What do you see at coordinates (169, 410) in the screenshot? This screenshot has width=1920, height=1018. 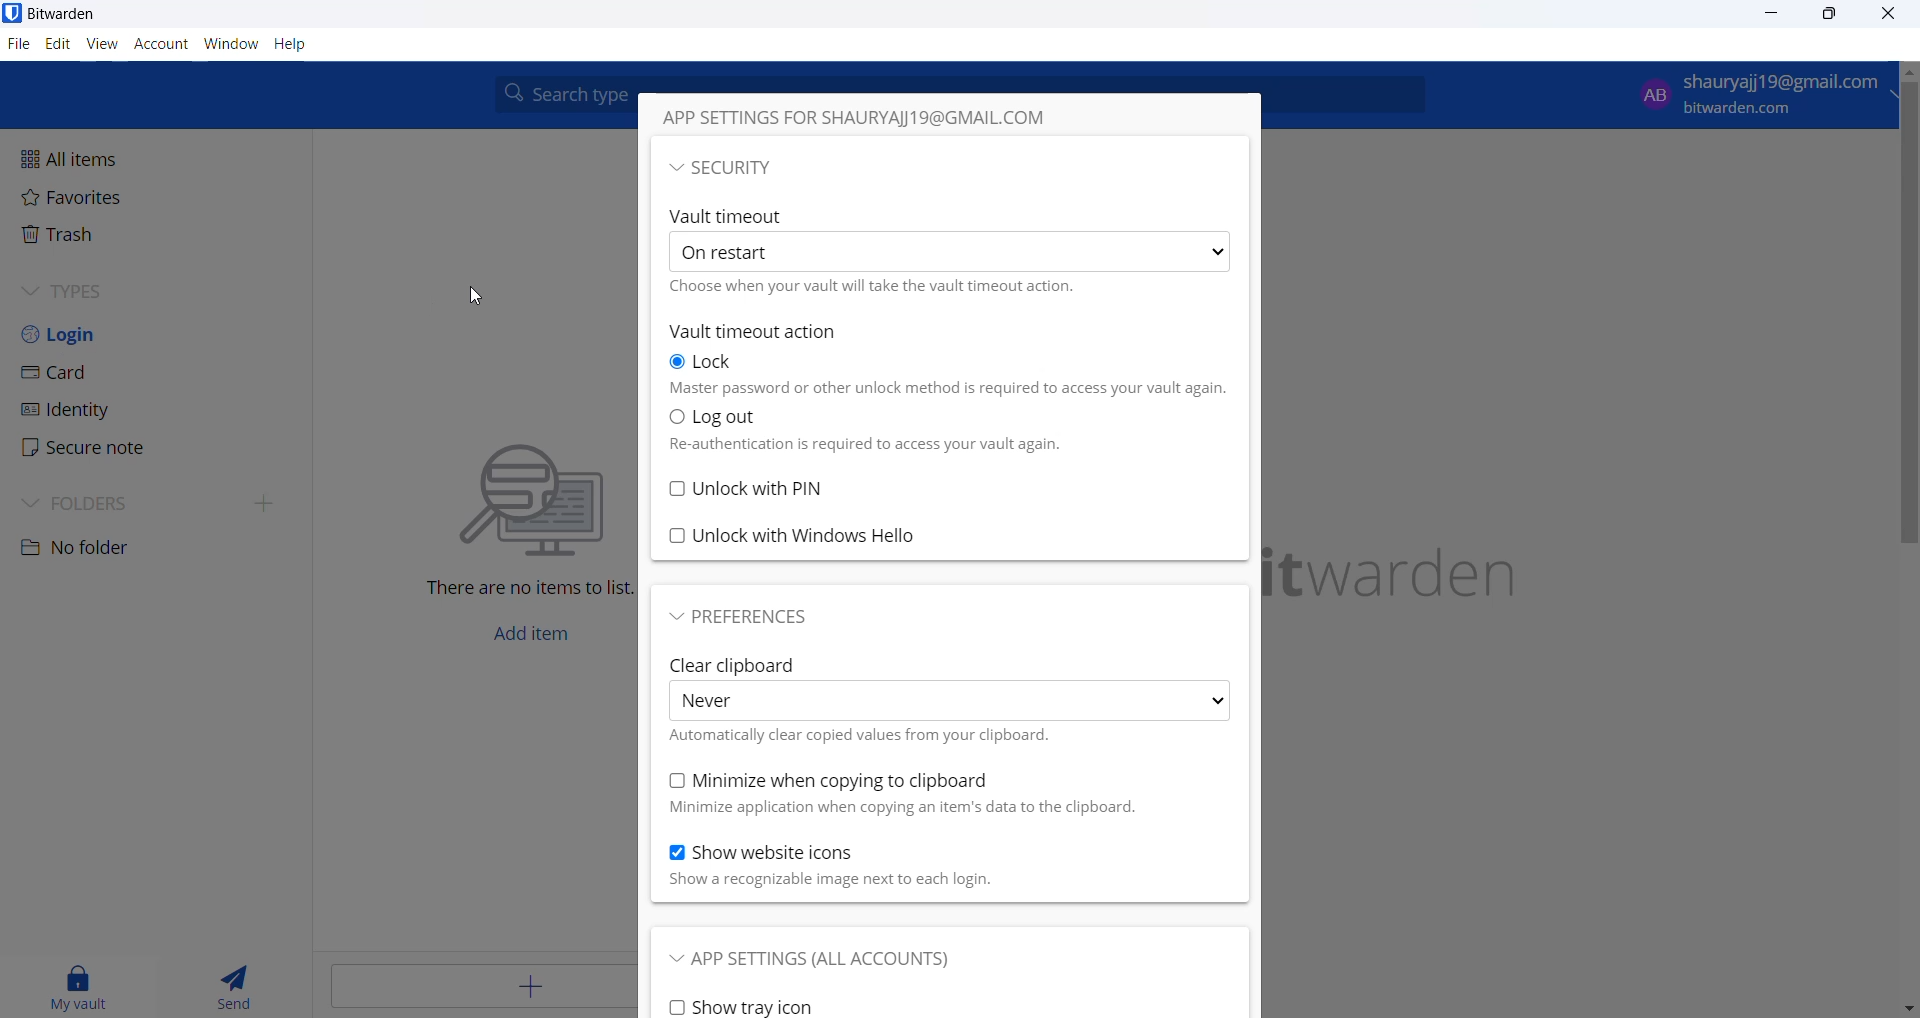 I see `identity` at bounding box center [169, 410].